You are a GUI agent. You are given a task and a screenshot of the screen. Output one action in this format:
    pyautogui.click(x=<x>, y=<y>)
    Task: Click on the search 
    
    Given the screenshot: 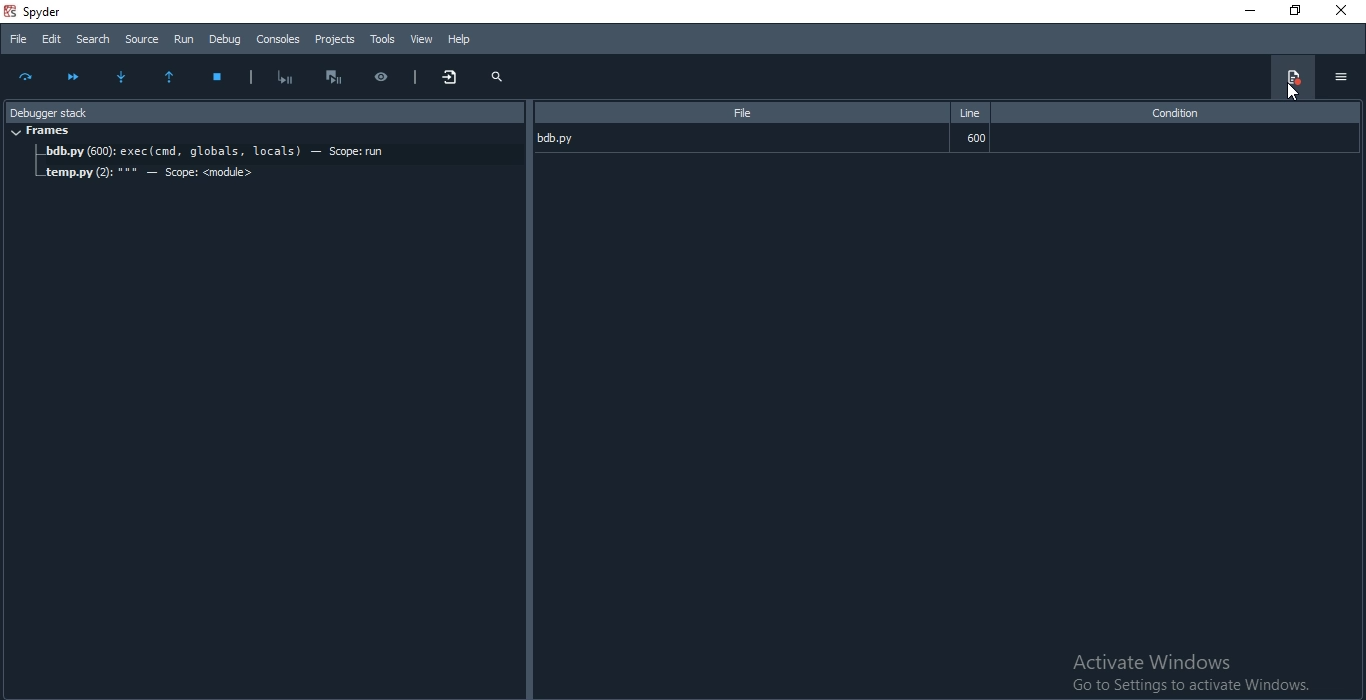 What is the action you would take?
    pyautogui.click(x=497, y=77)
    